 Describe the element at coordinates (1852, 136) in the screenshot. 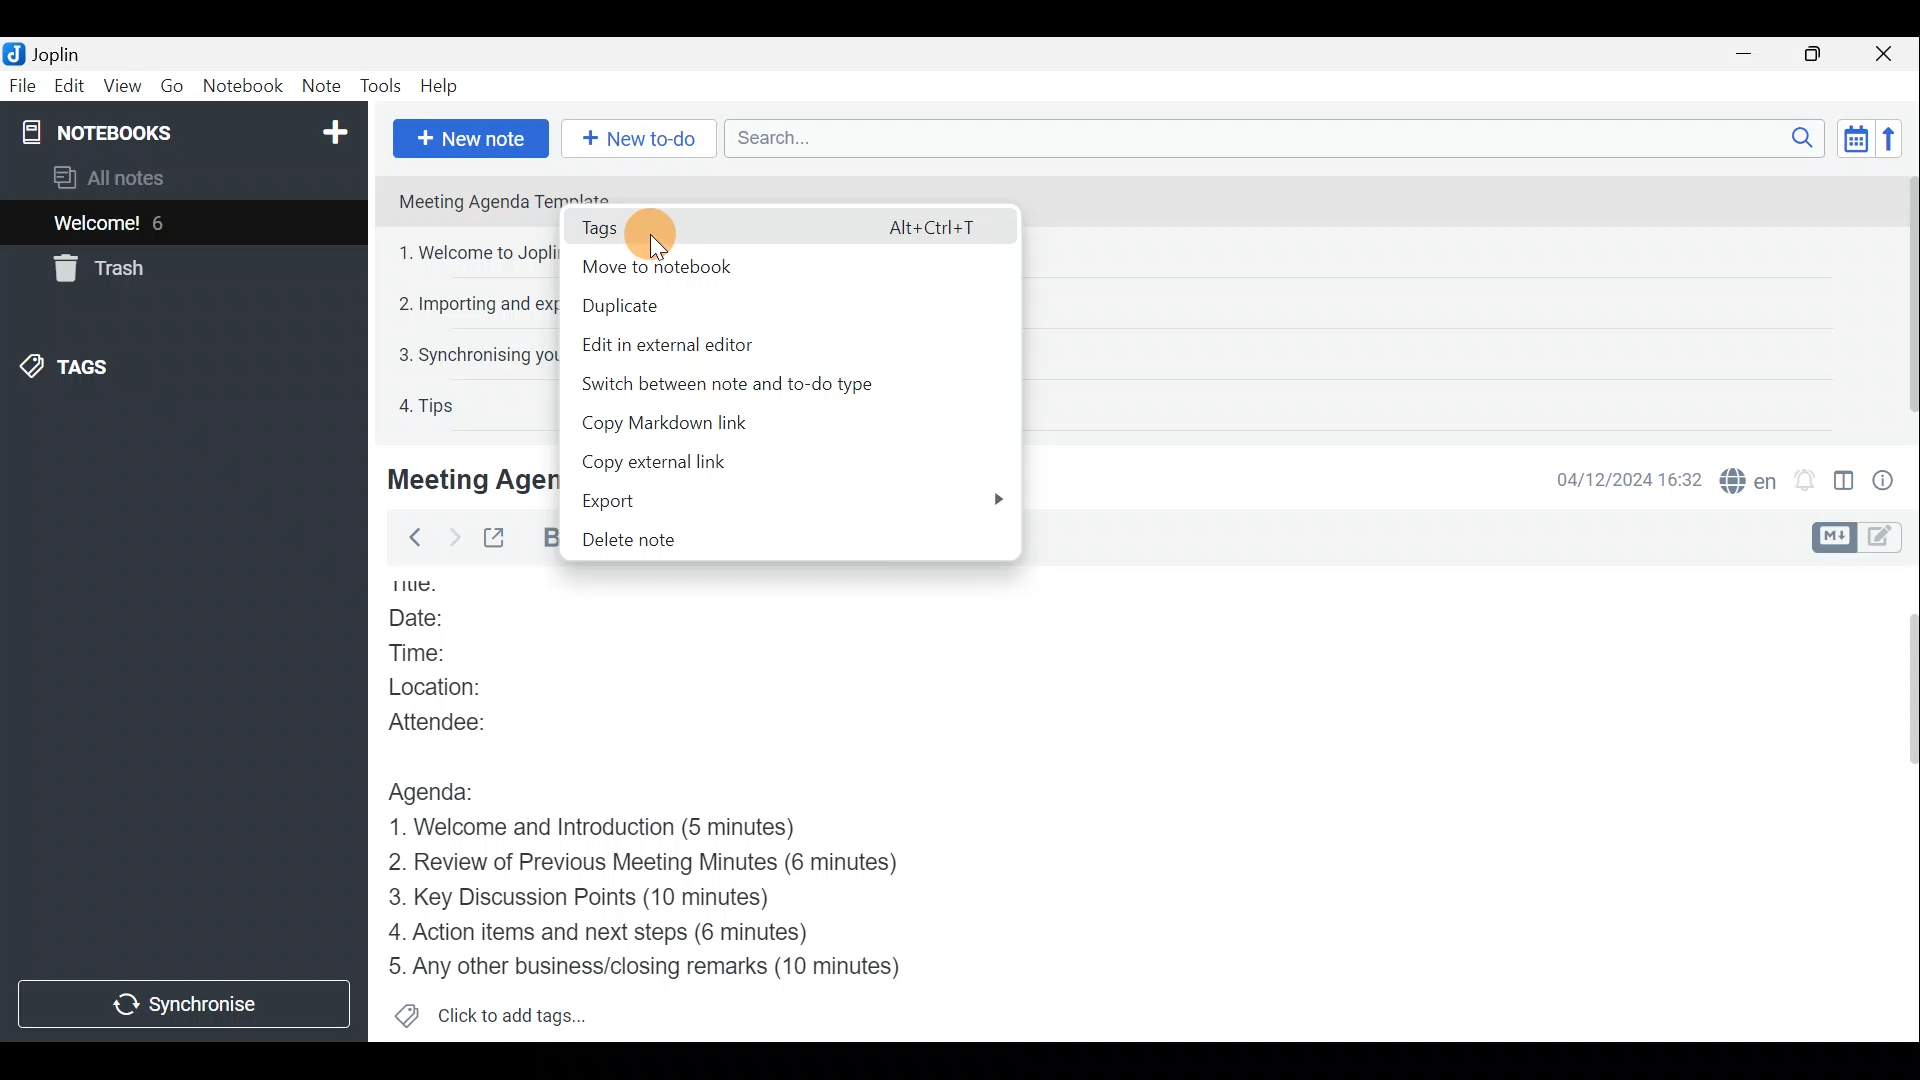

I see `Toggle sort order` at that location.